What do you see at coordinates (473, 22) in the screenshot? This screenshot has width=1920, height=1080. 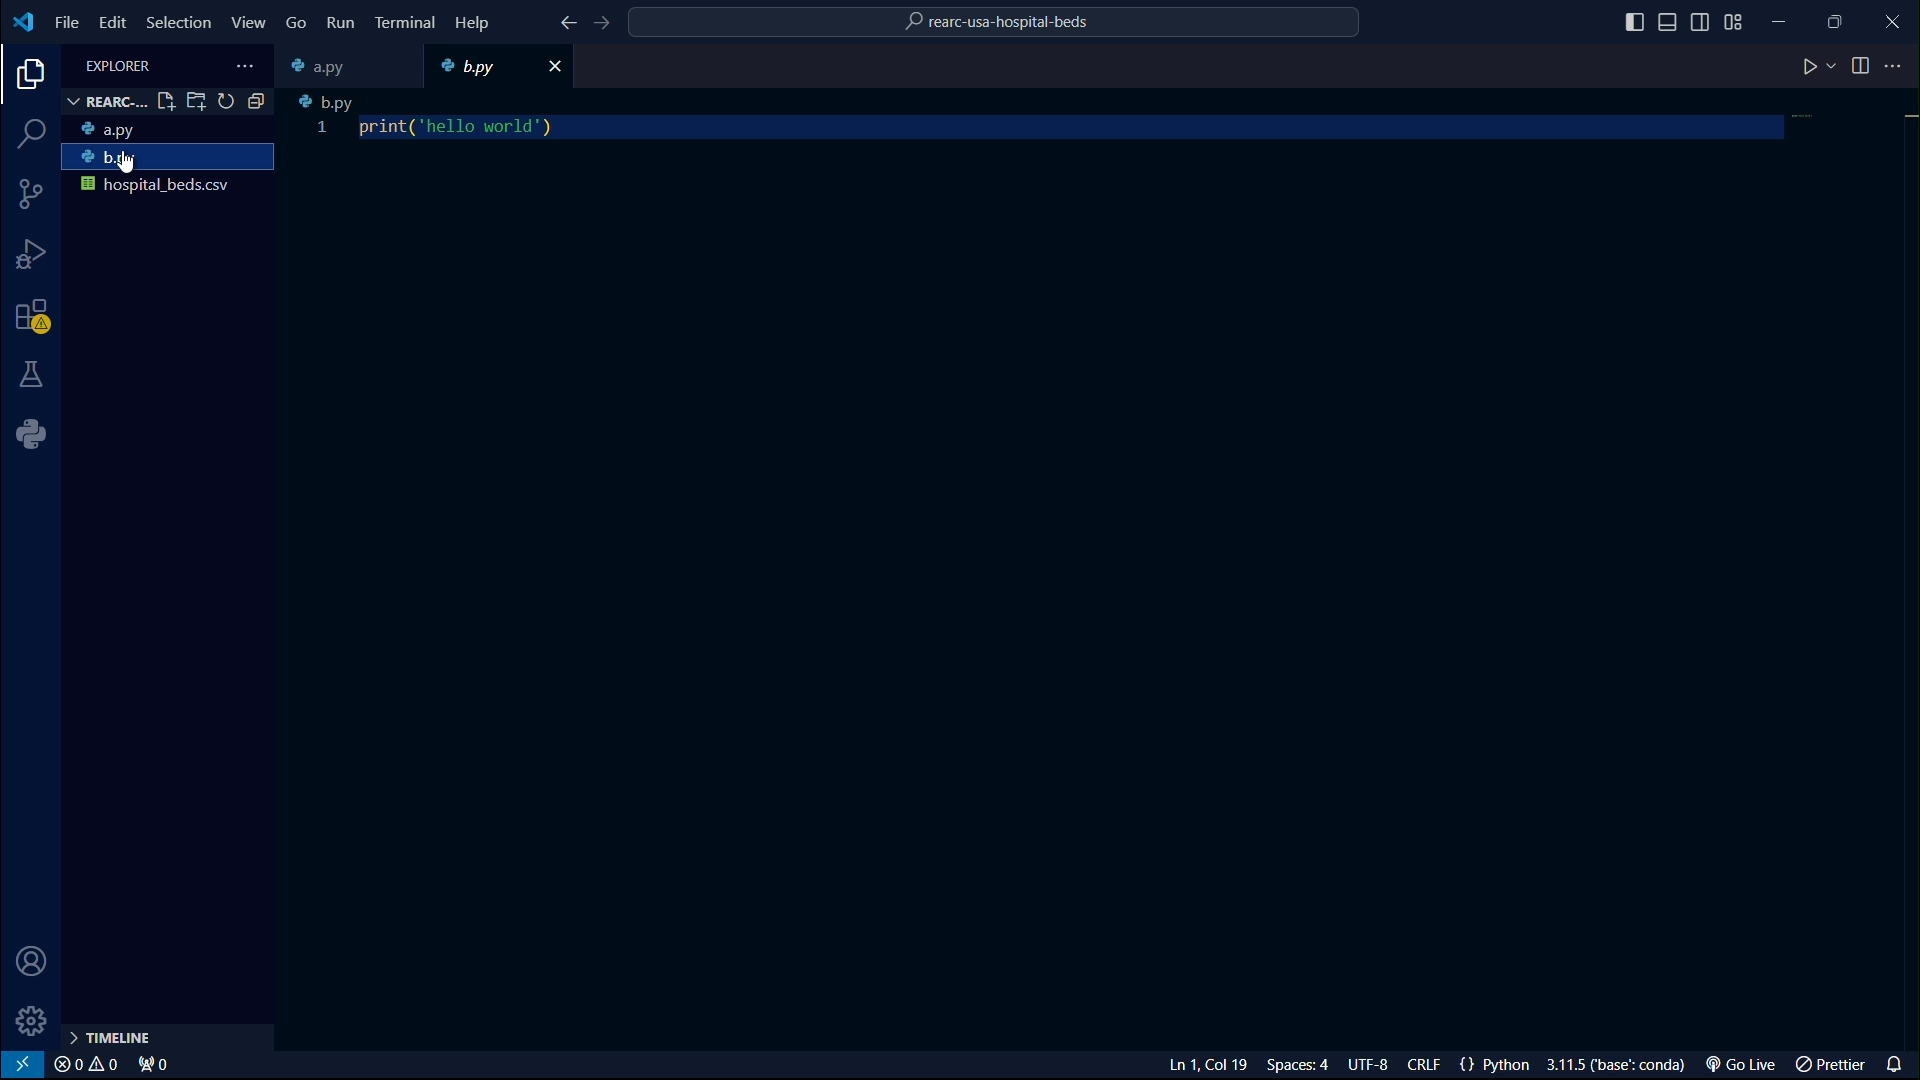 I see `help menu` at bounding box center [473, 22].